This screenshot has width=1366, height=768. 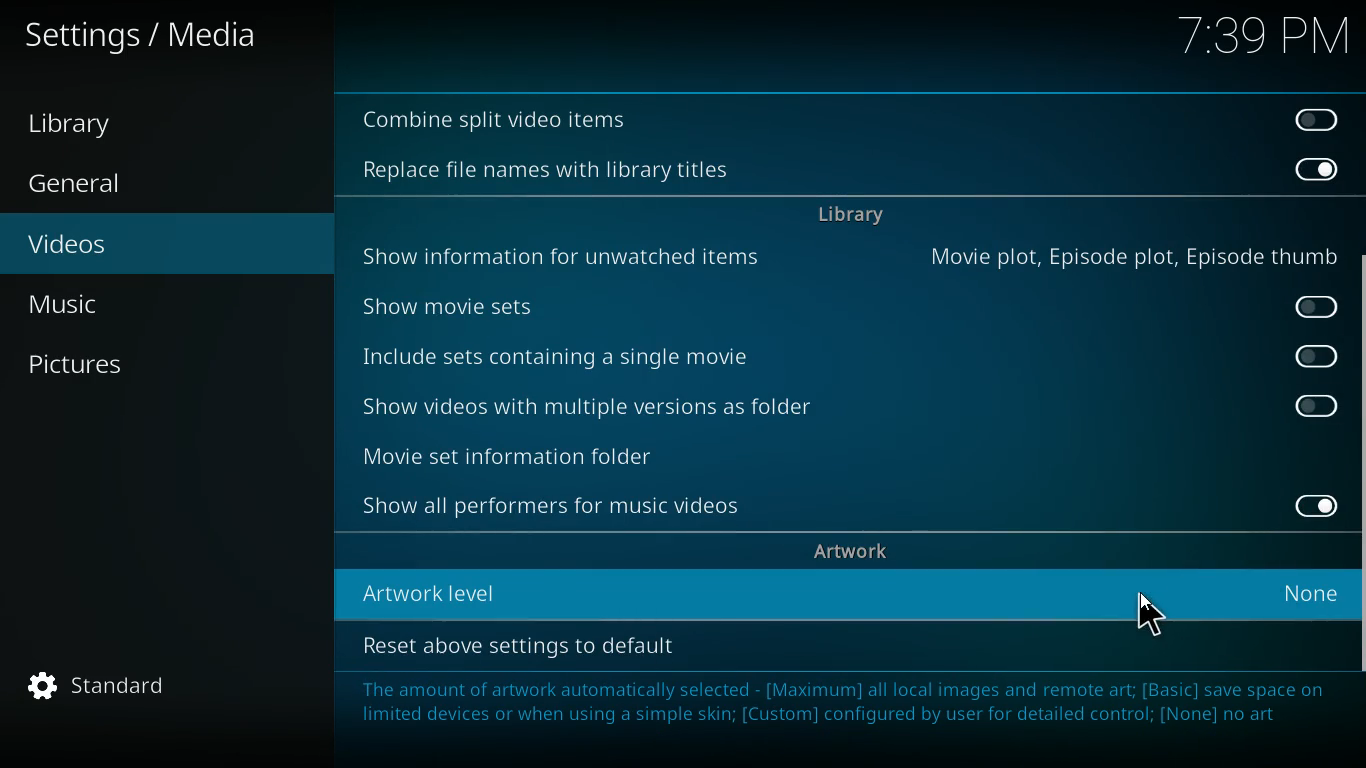 I want to click on show movie sets, so click(x=502, y=303).